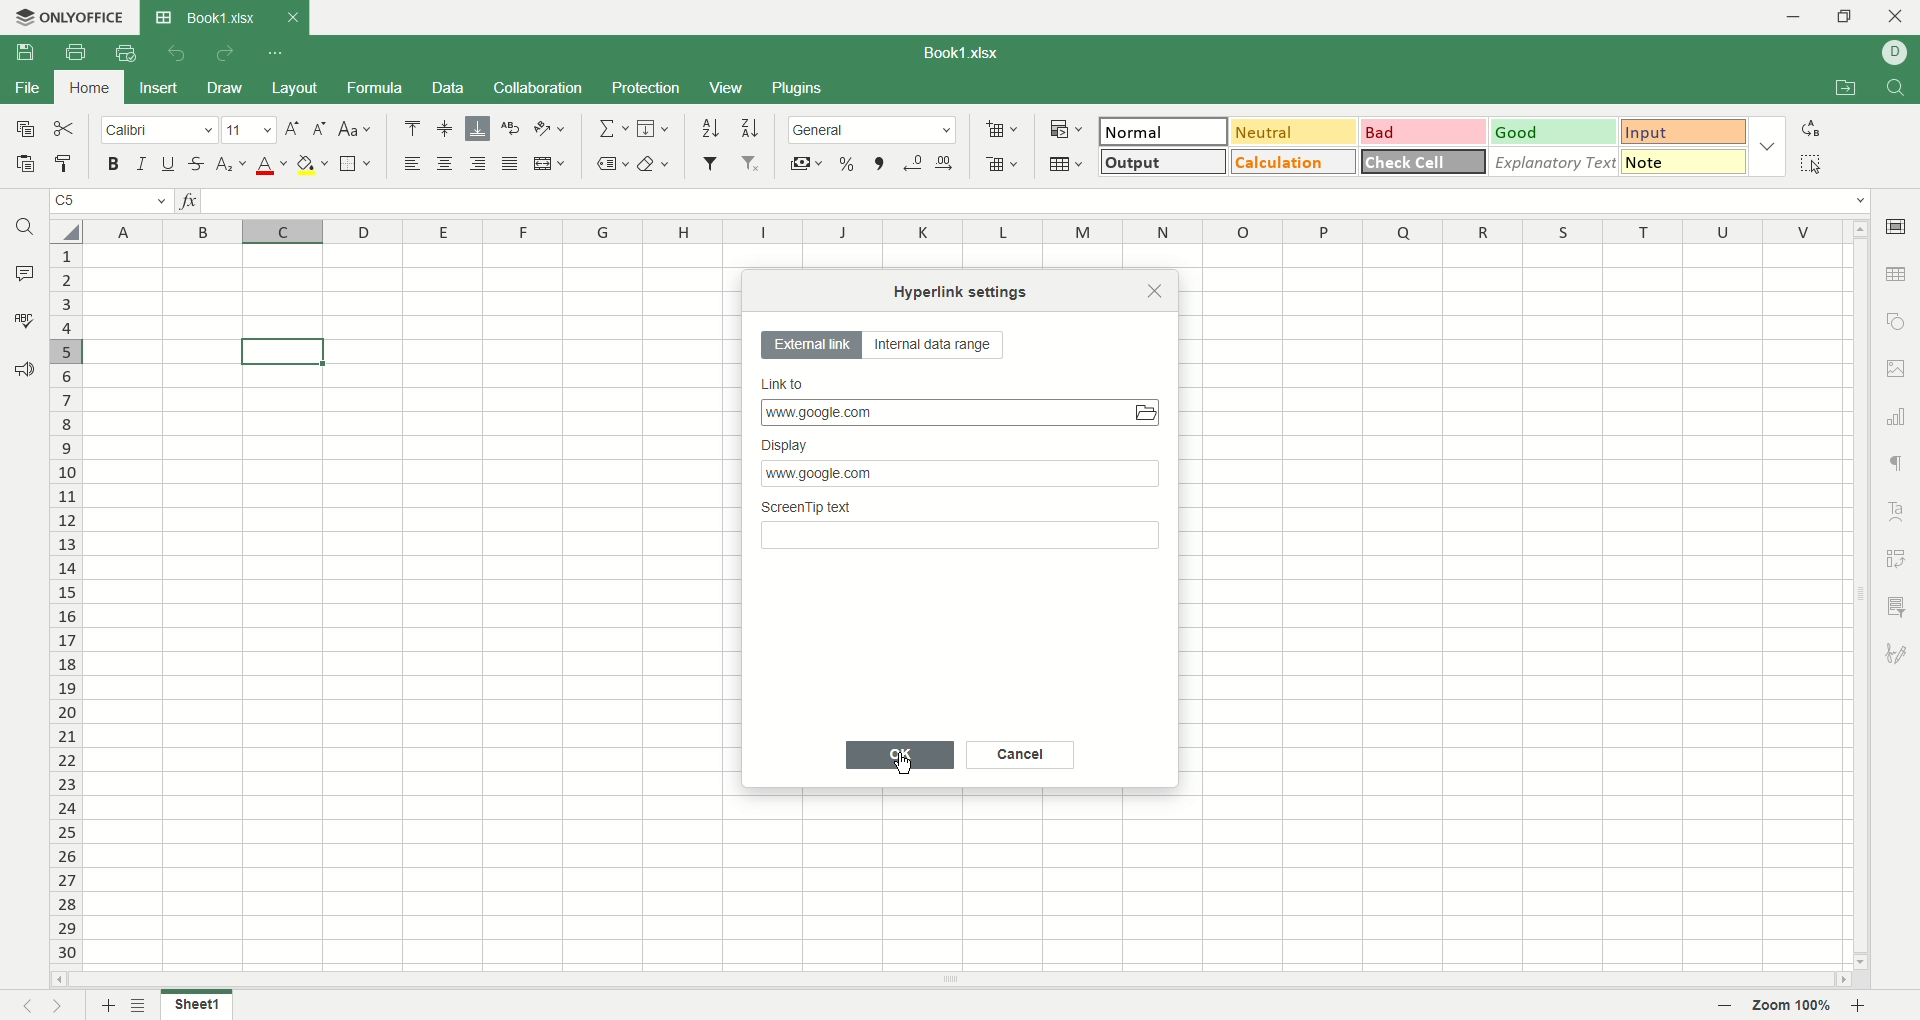 This screenshot has width=1920, height=1020. I want to click on normal, so click(1164, 131).